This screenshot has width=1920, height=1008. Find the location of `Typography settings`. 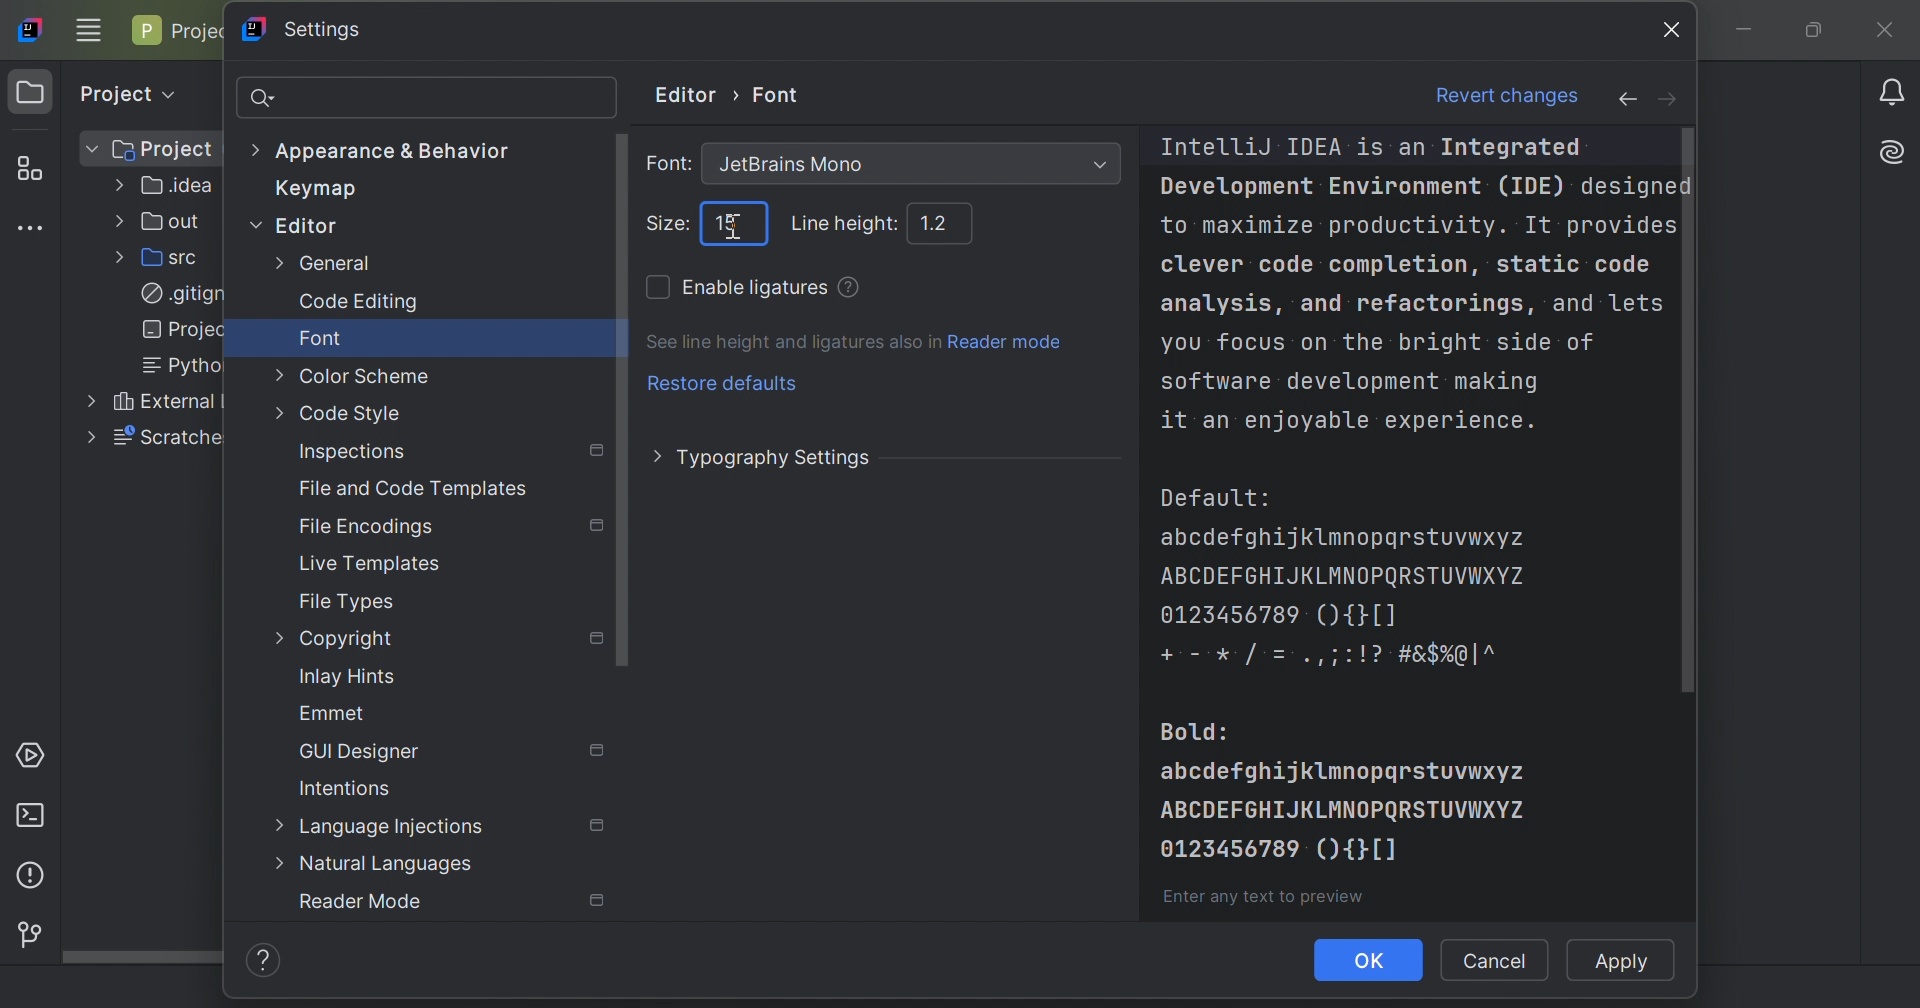

Typography settings is located at coordinates (770, 457).